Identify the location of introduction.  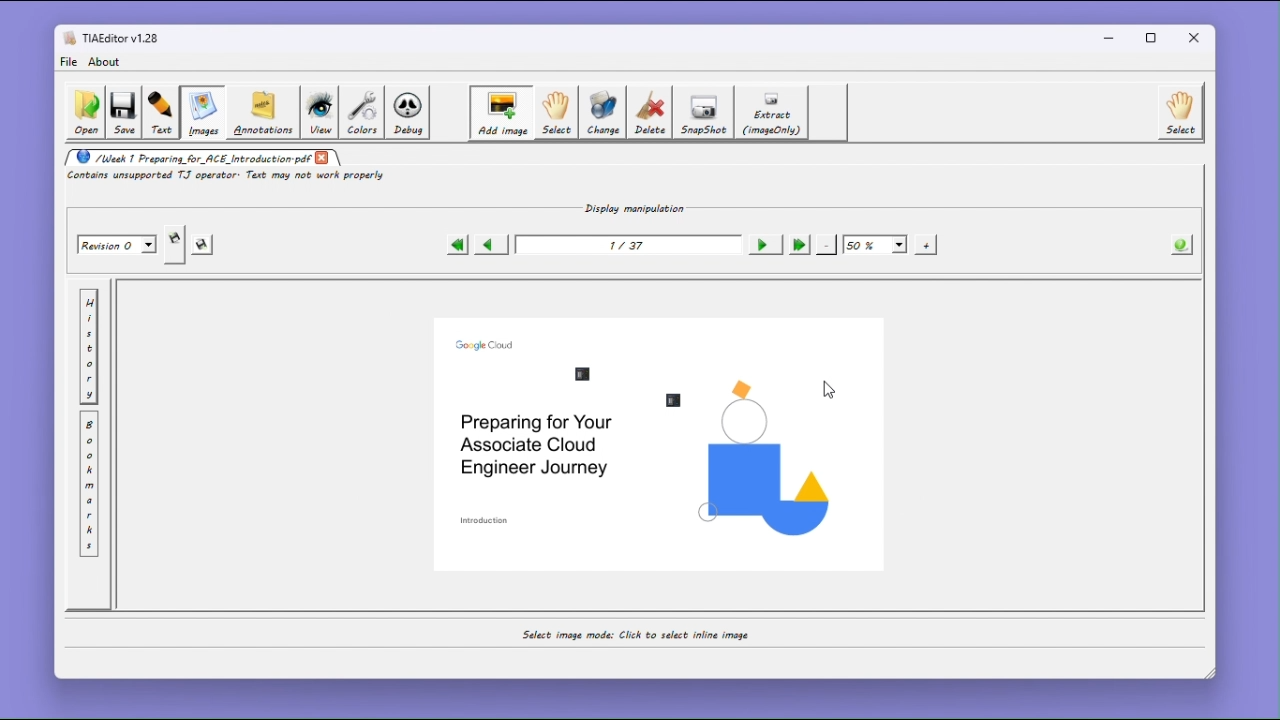
(486, 520).